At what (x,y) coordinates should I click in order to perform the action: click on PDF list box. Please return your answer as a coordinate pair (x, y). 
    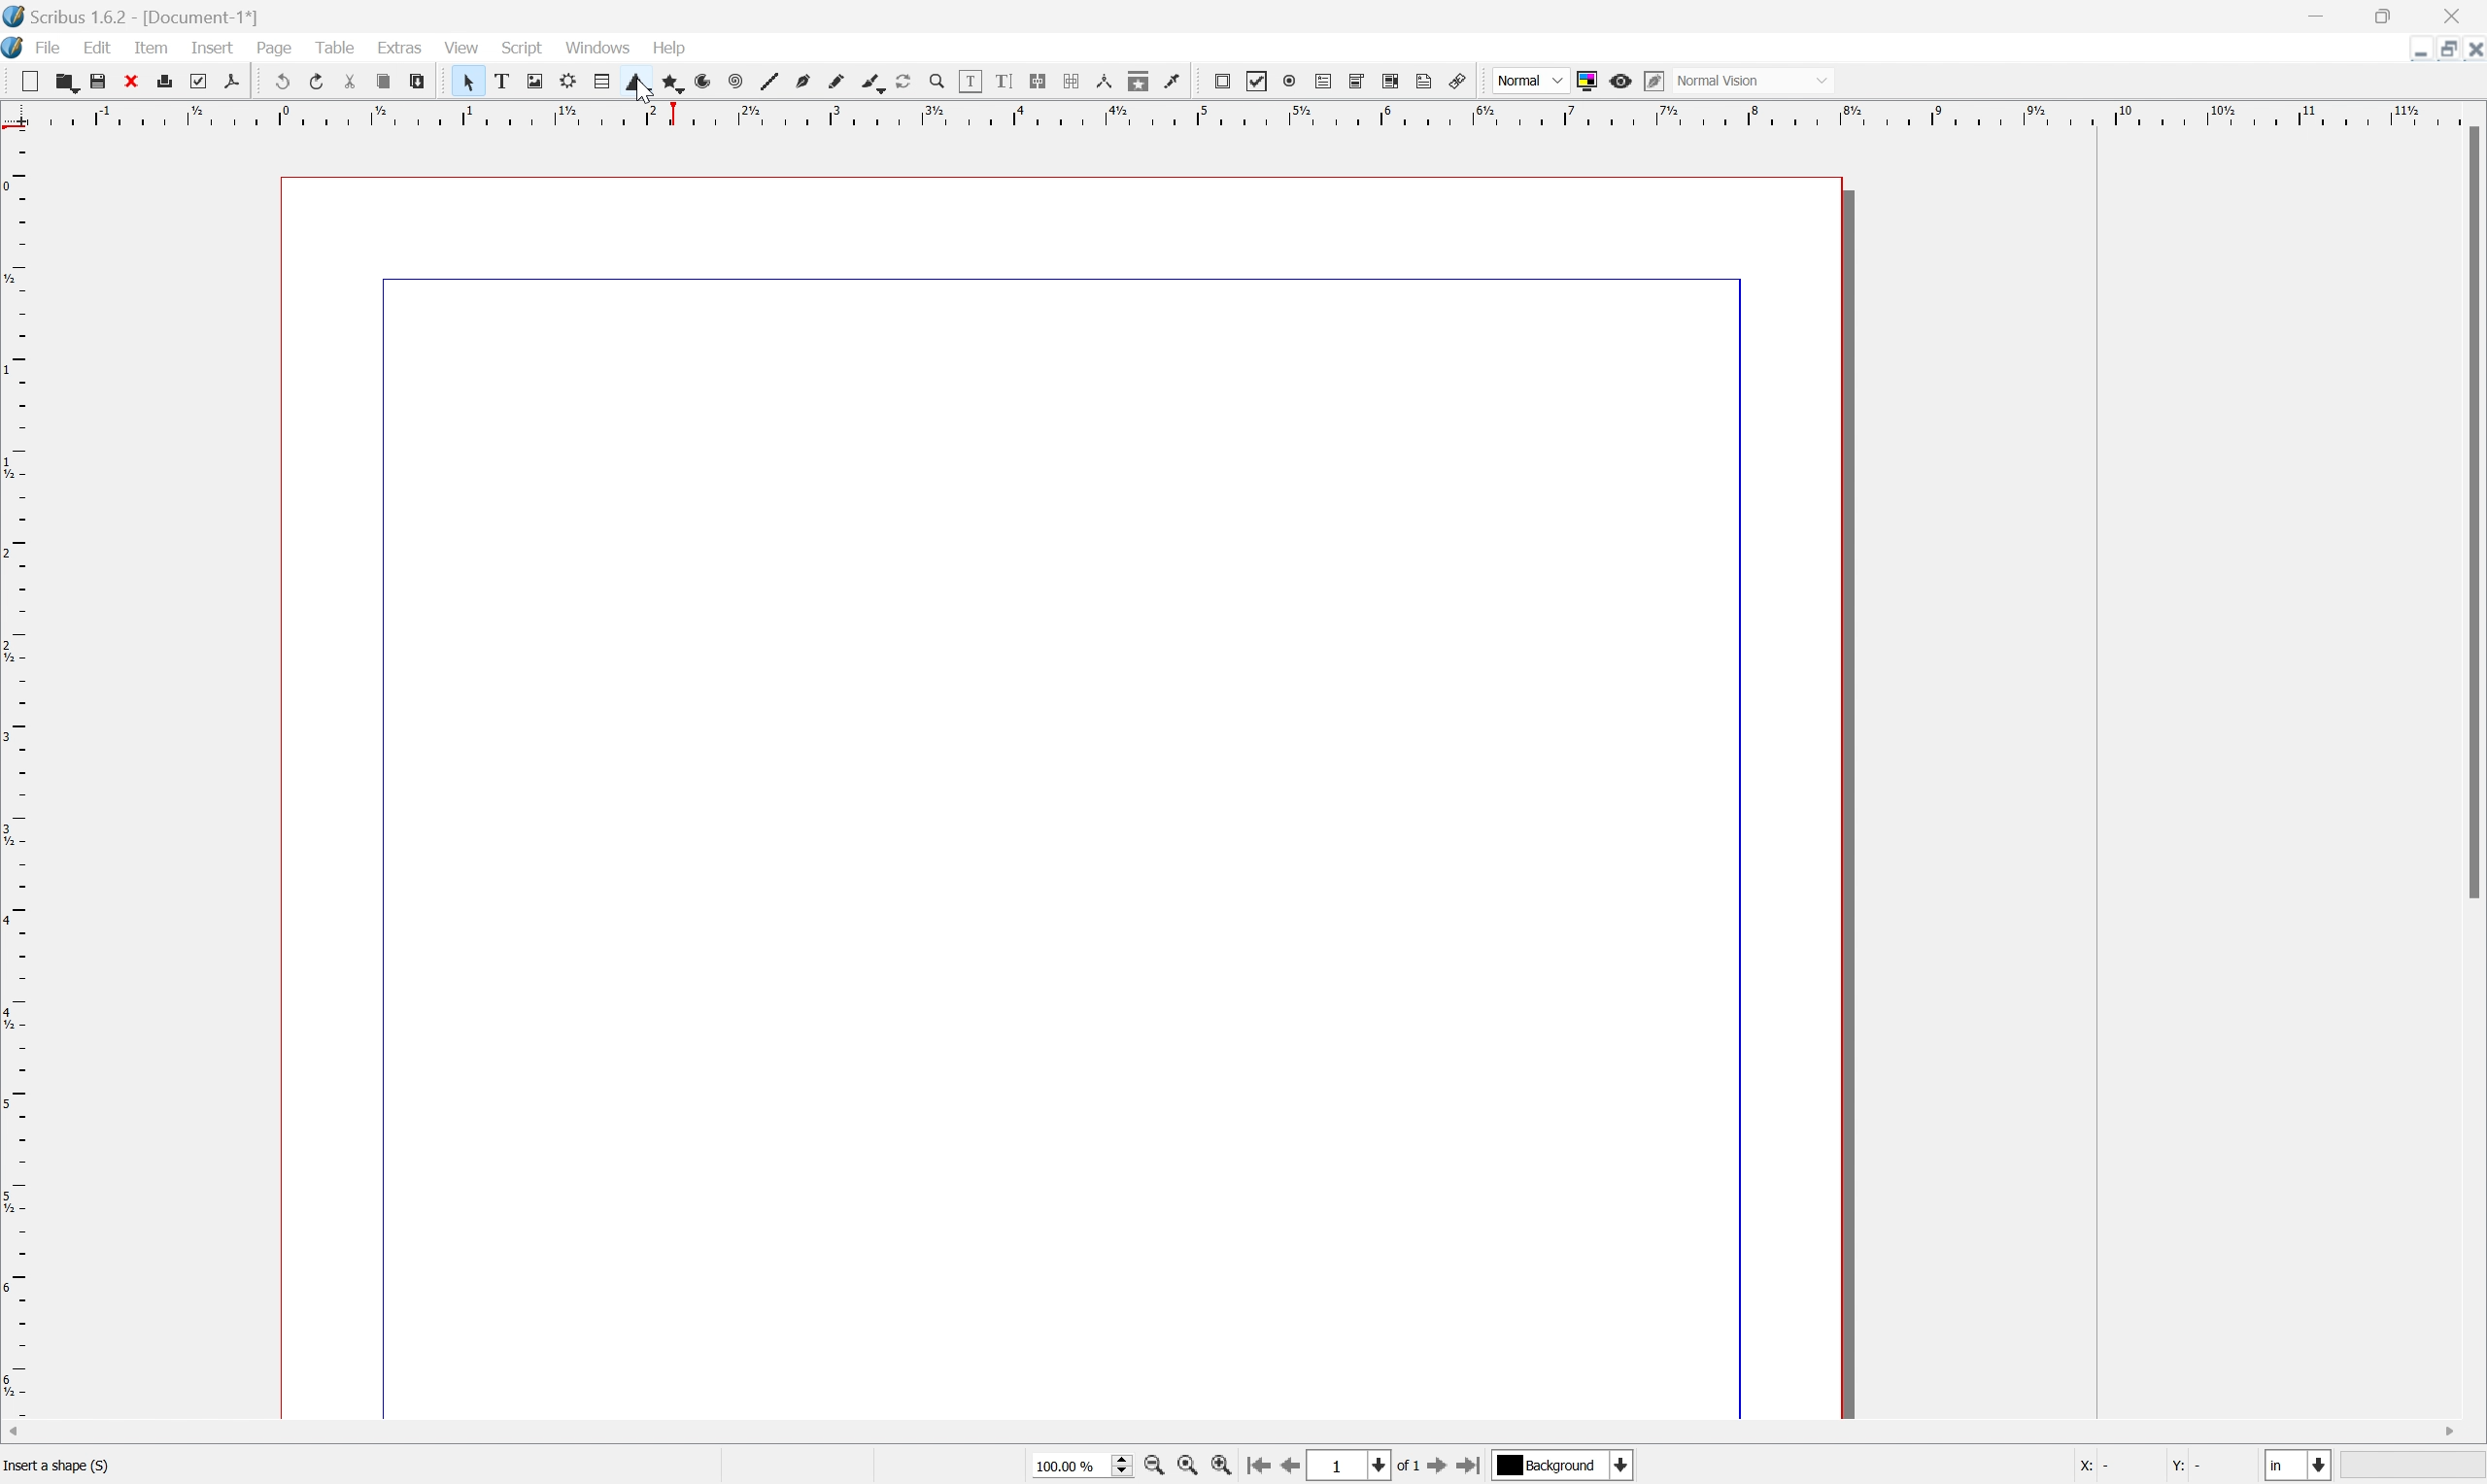
    Looking at the image, I should click on (1391, 82).